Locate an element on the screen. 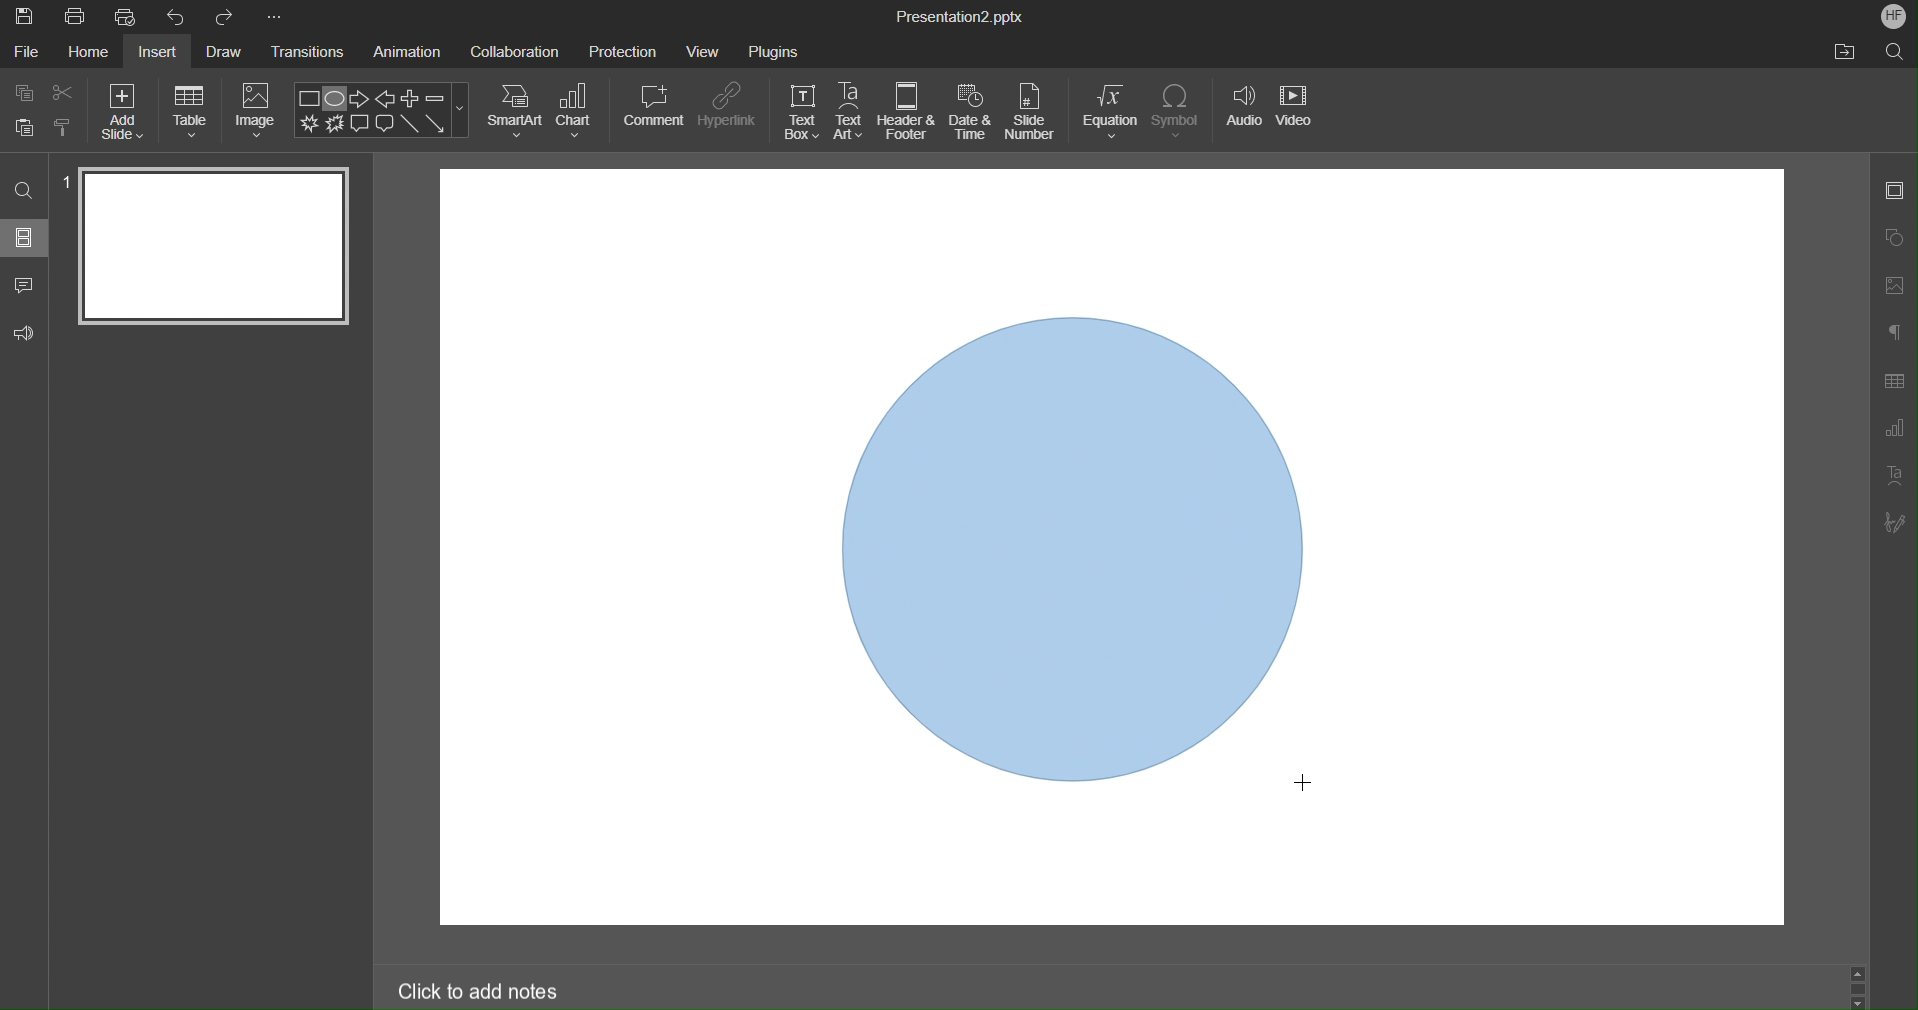  Cursor is located at coordinates (1308, 783).